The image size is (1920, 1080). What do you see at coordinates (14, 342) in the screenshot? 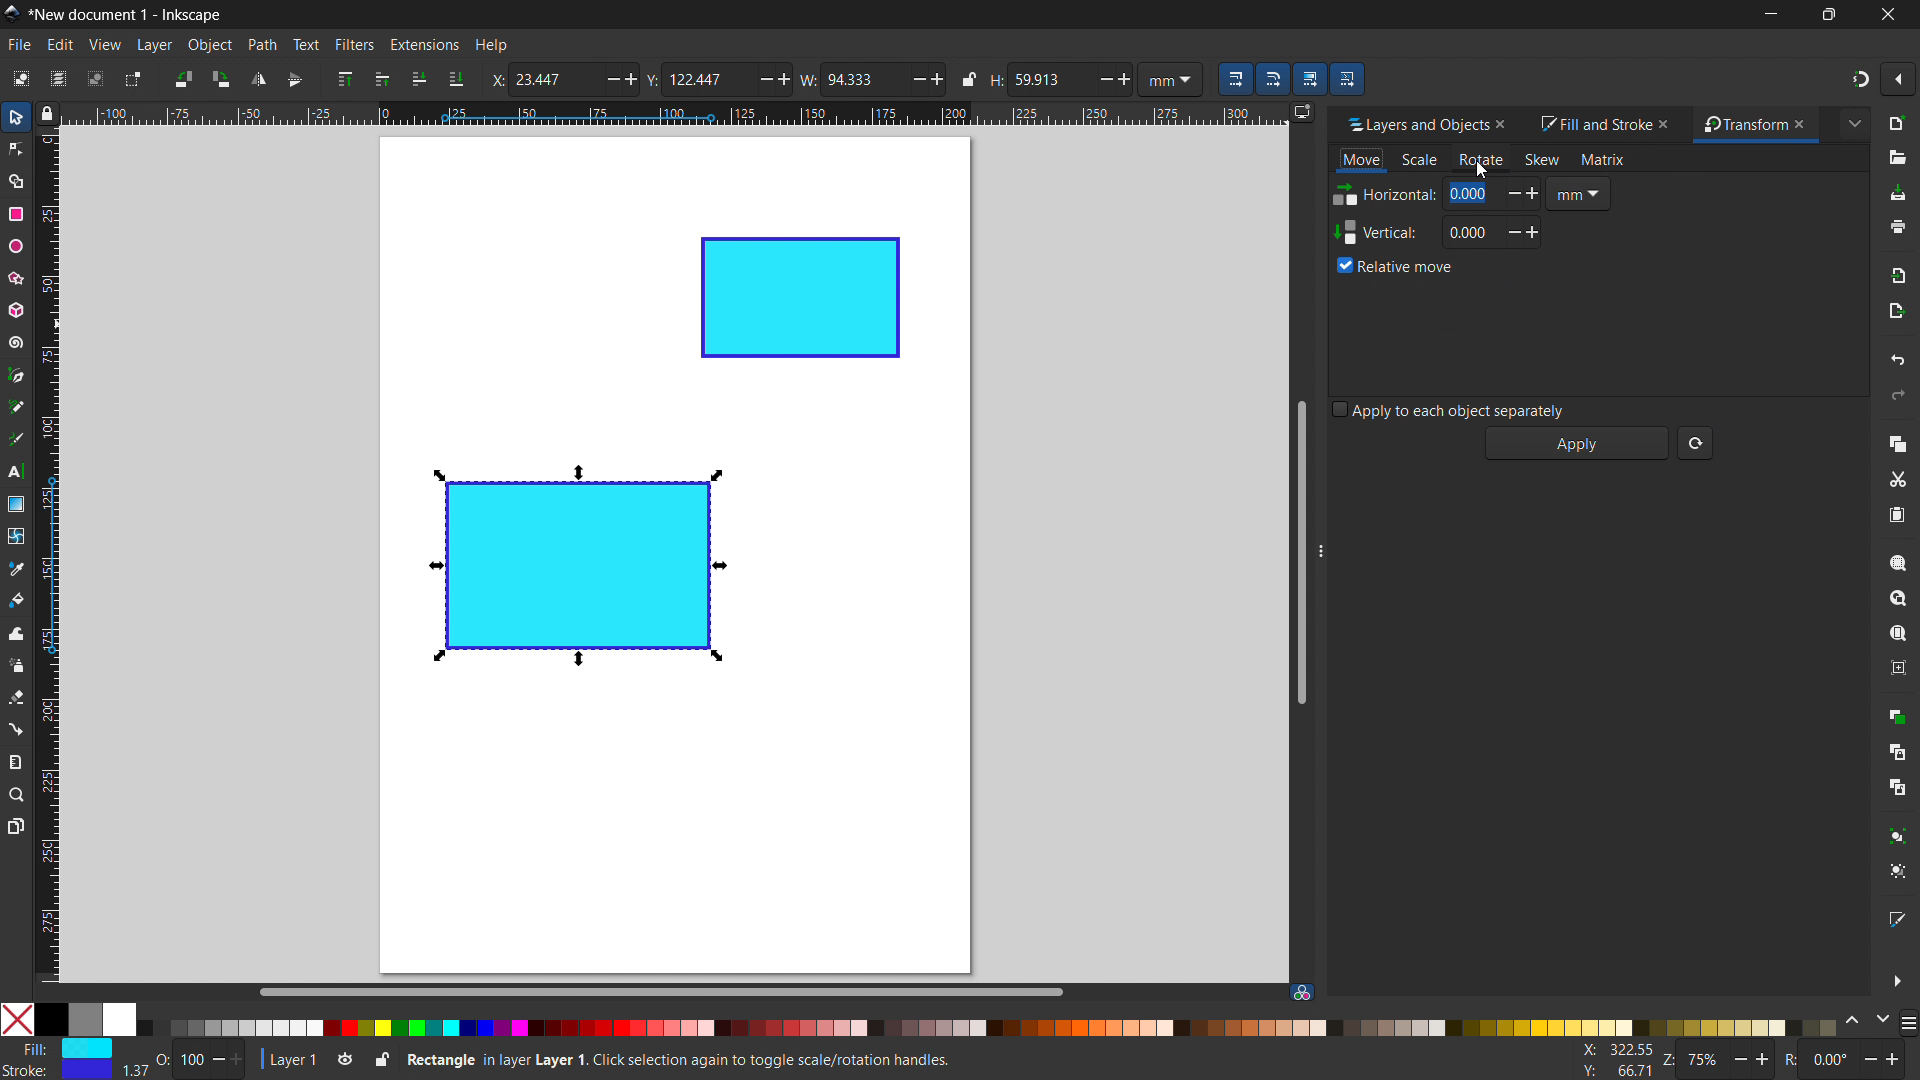
I see `spiral tool` at bounding box center [14, 342].